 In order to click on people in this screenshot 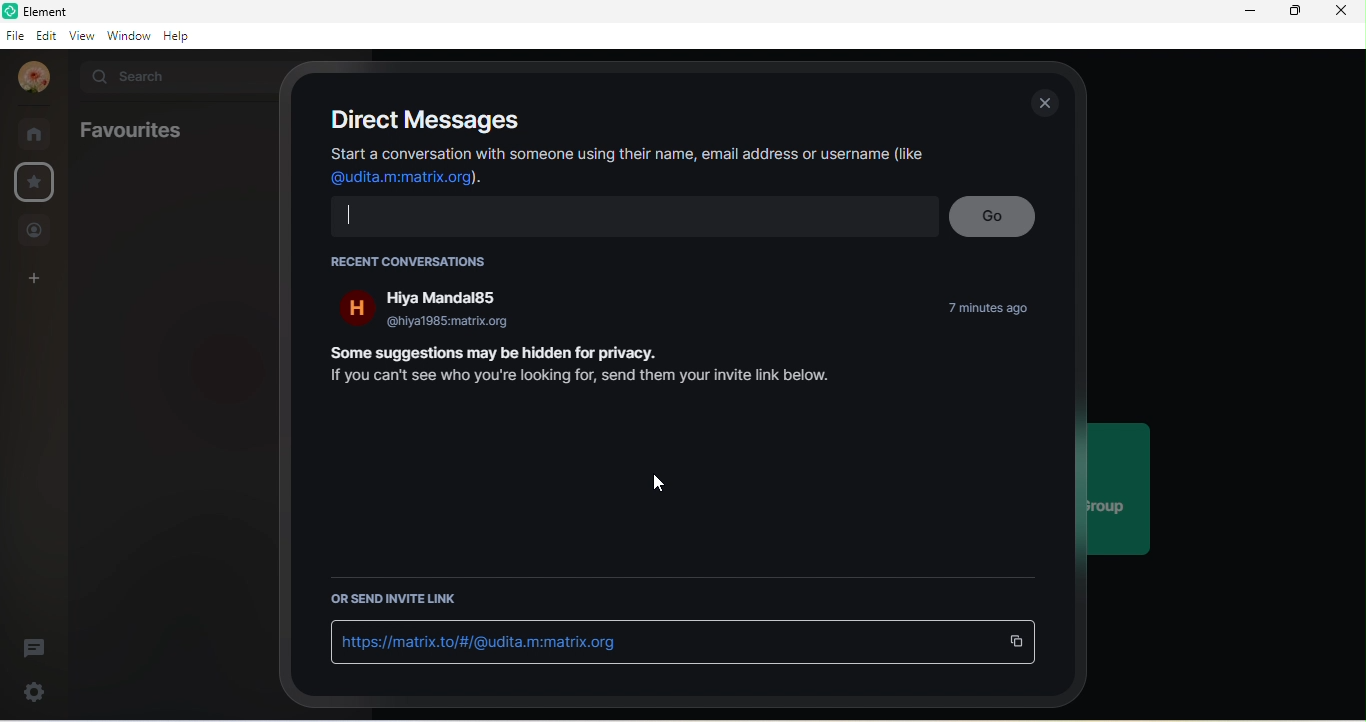, I will do `click(36, 231)`.